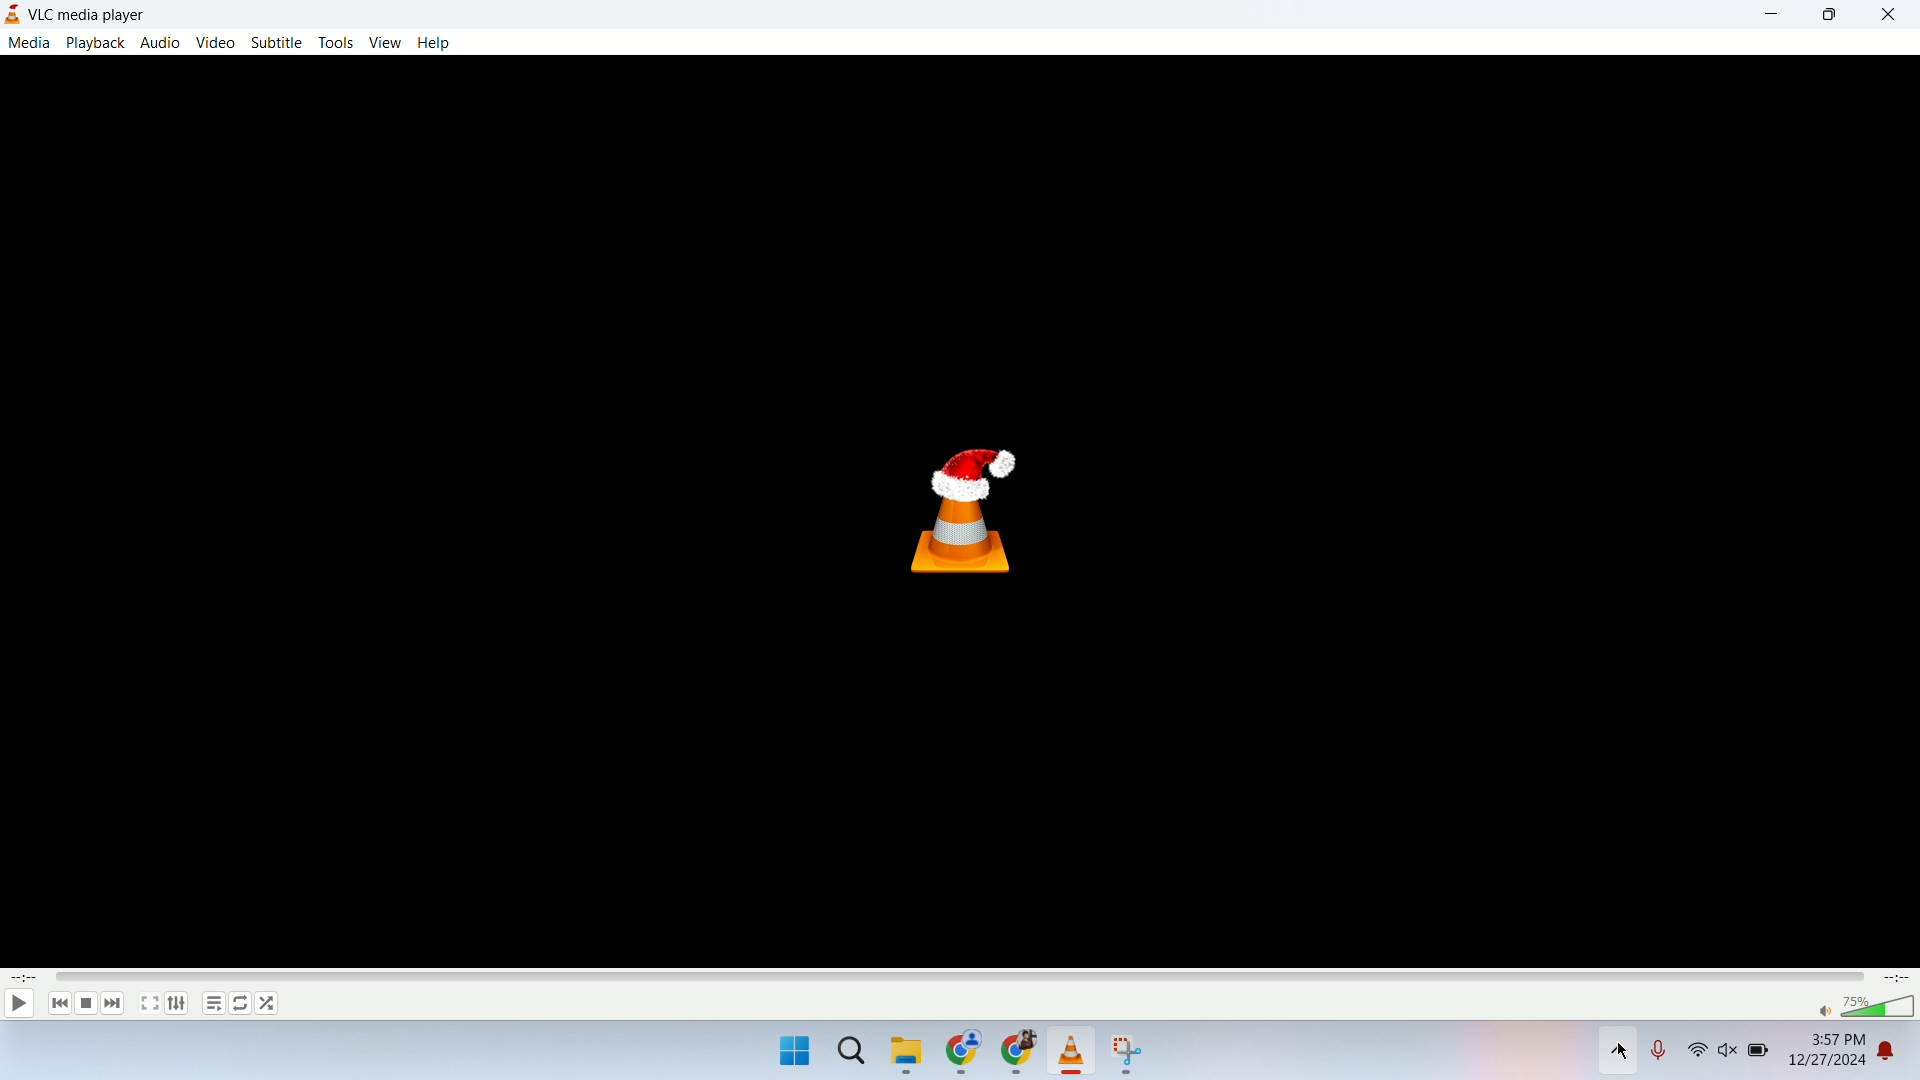  Describe the element at coordinates (103, 14) in the screenshot. I see `VLC media player` at that location.